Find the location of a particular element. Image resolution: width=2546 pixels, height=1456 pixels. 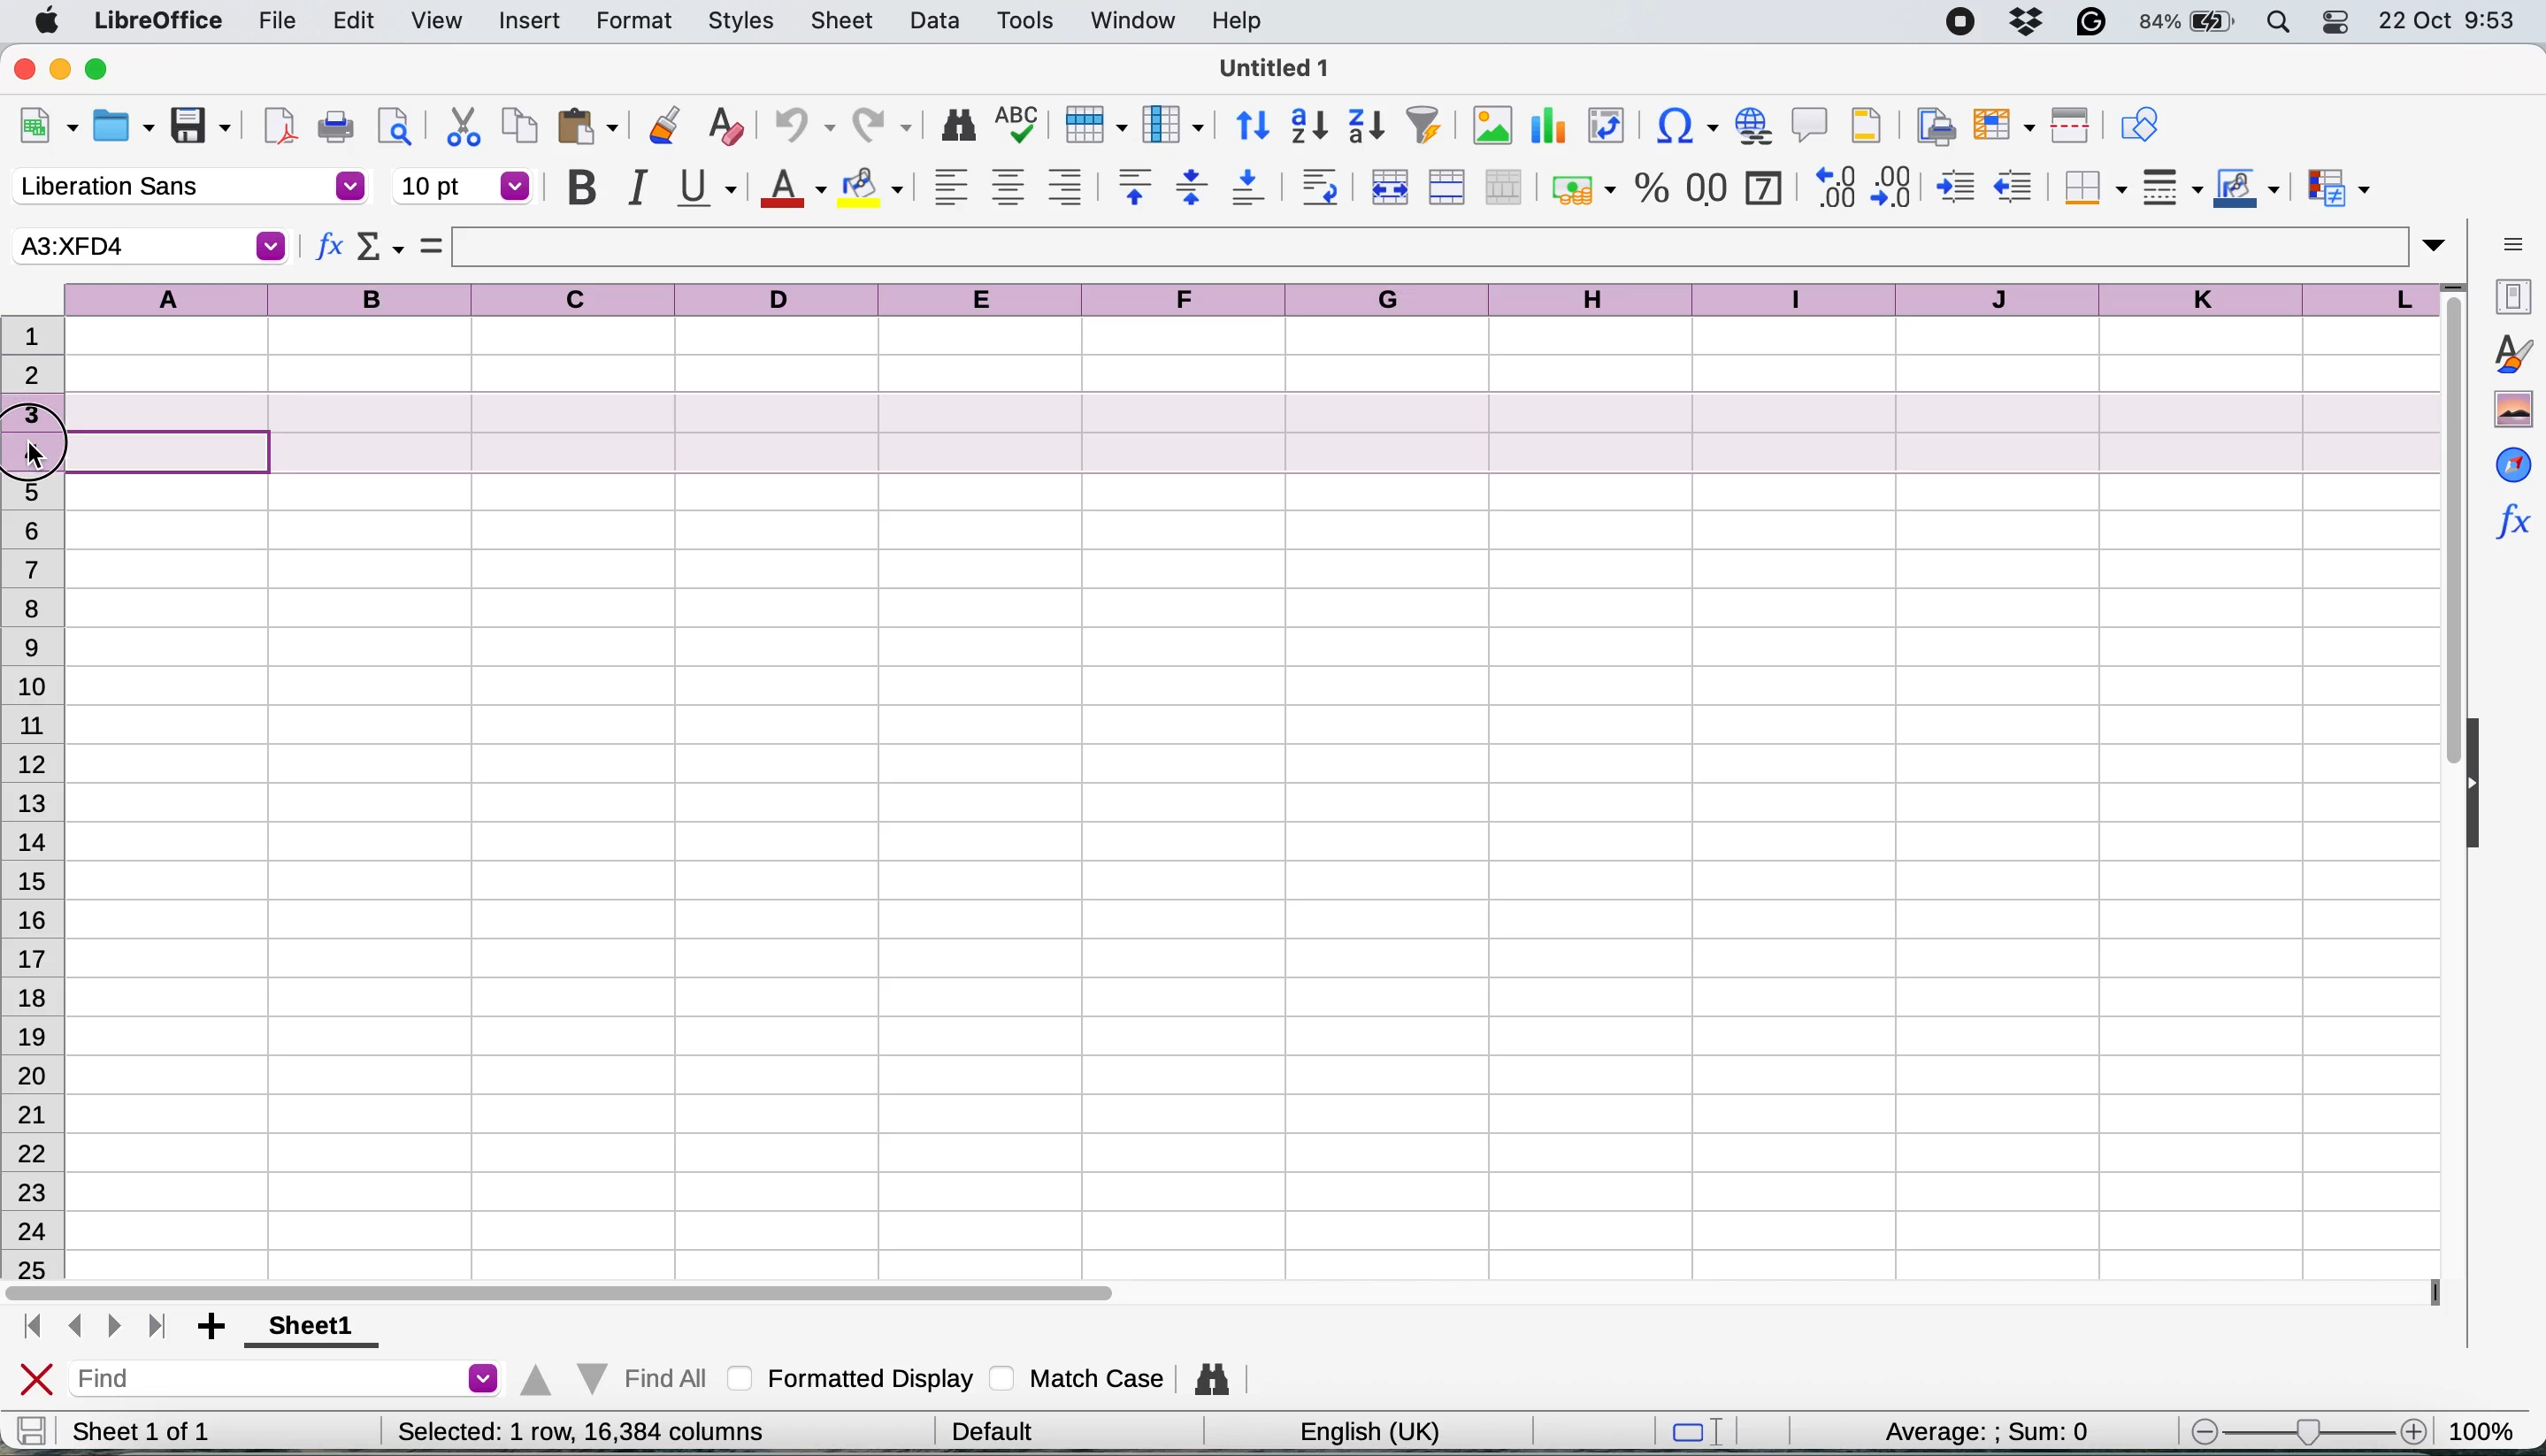

add sheet is located at coordinates (215, 1328).